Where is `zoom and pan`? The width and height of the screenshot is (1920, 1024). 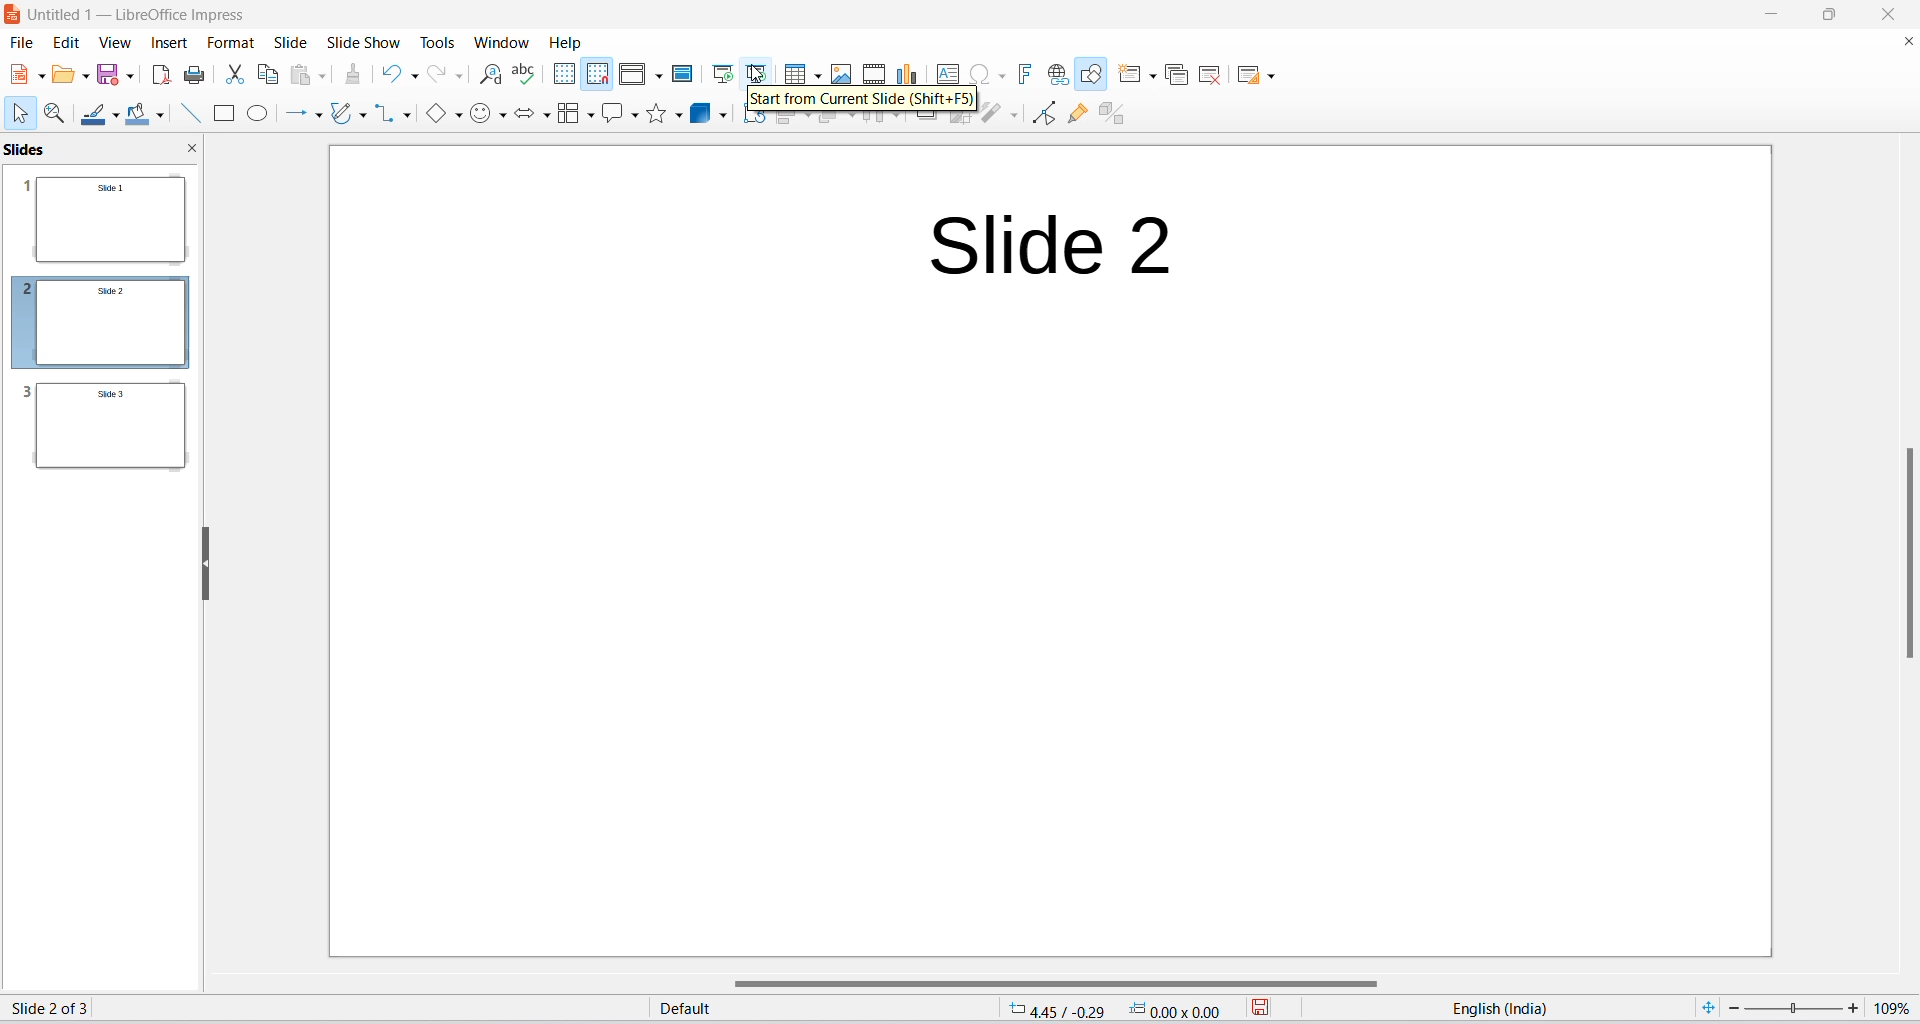
zoom and pan is located at coordinates (56, 114).